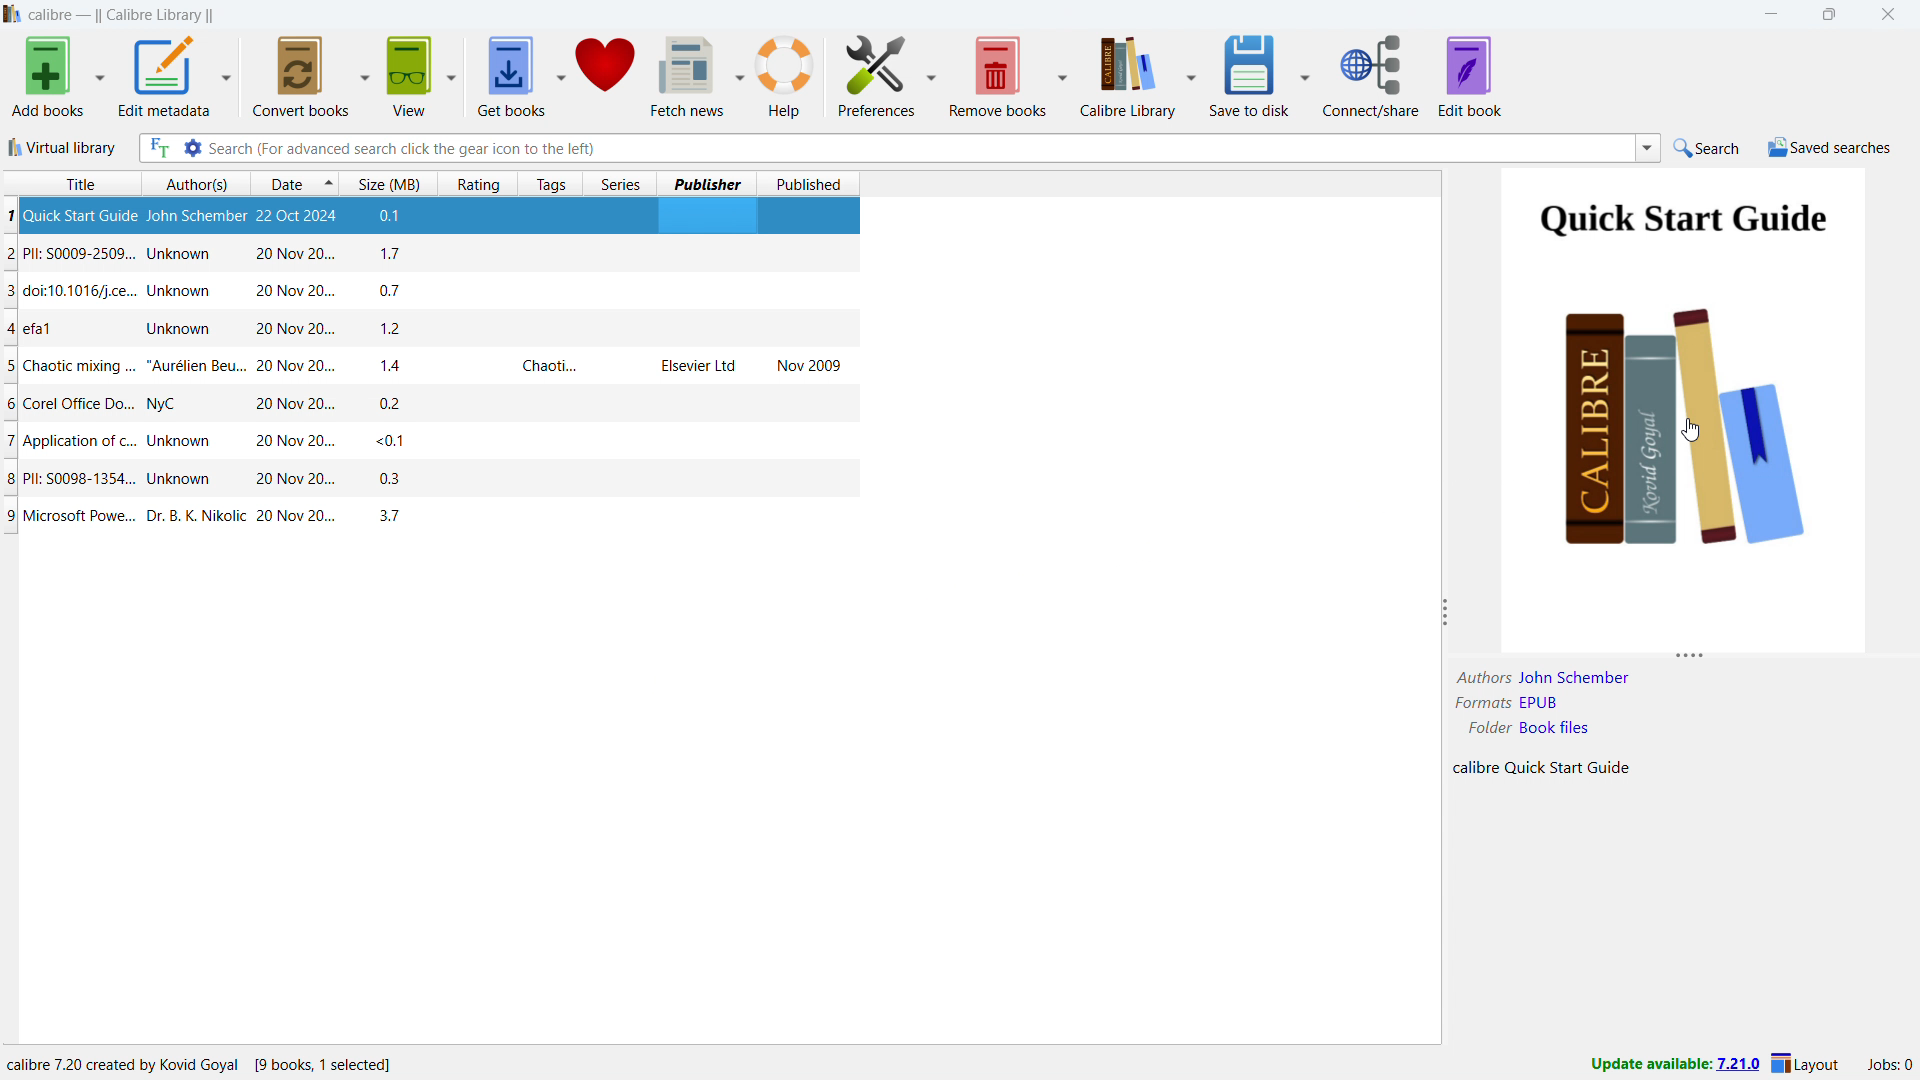 This screenshot has width=1920, height=1080. I want to click on 20 Nov 20.., so click(294, 518).